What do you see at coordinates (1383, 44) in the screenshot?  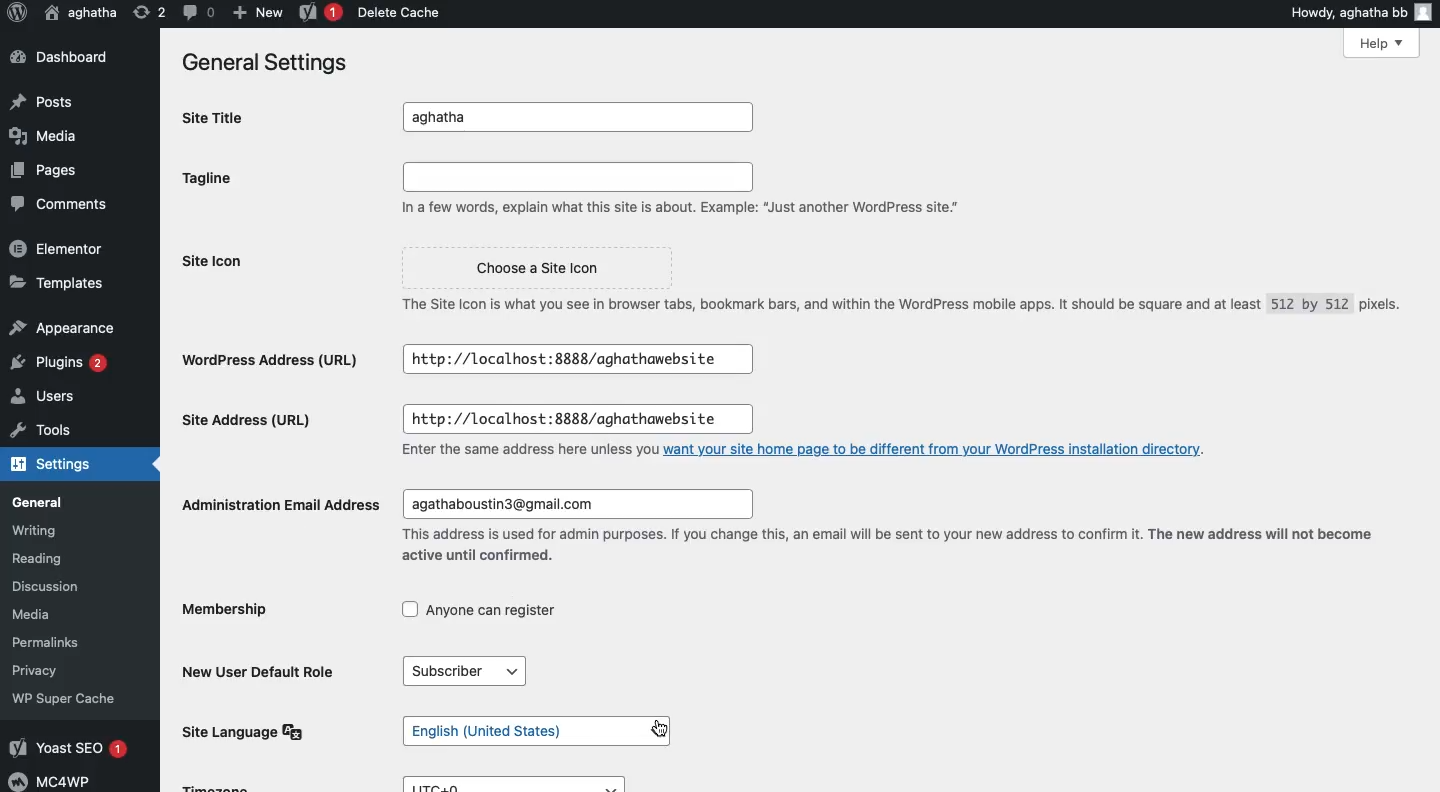 I see `Help` at bounding box center [1383, 44].